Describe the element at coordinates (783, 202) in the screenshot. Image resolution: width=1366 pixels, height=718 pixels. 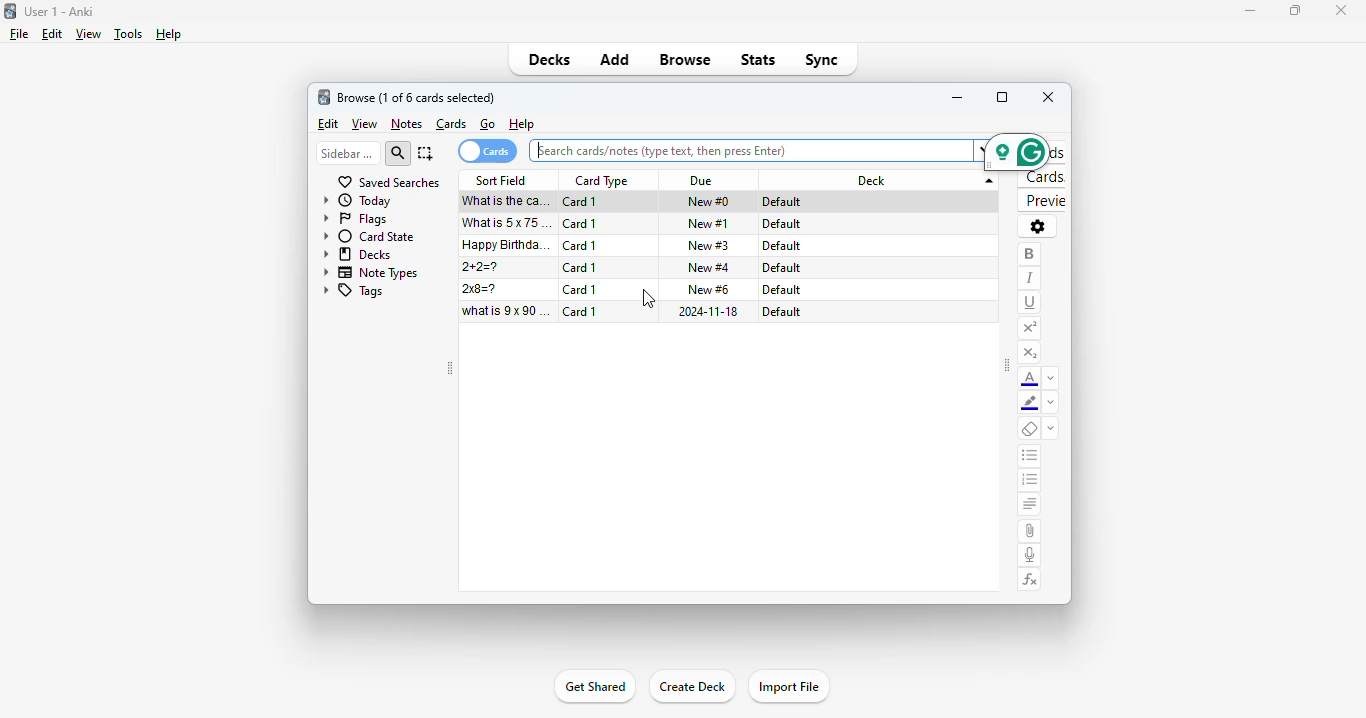
I see `default` at that location.